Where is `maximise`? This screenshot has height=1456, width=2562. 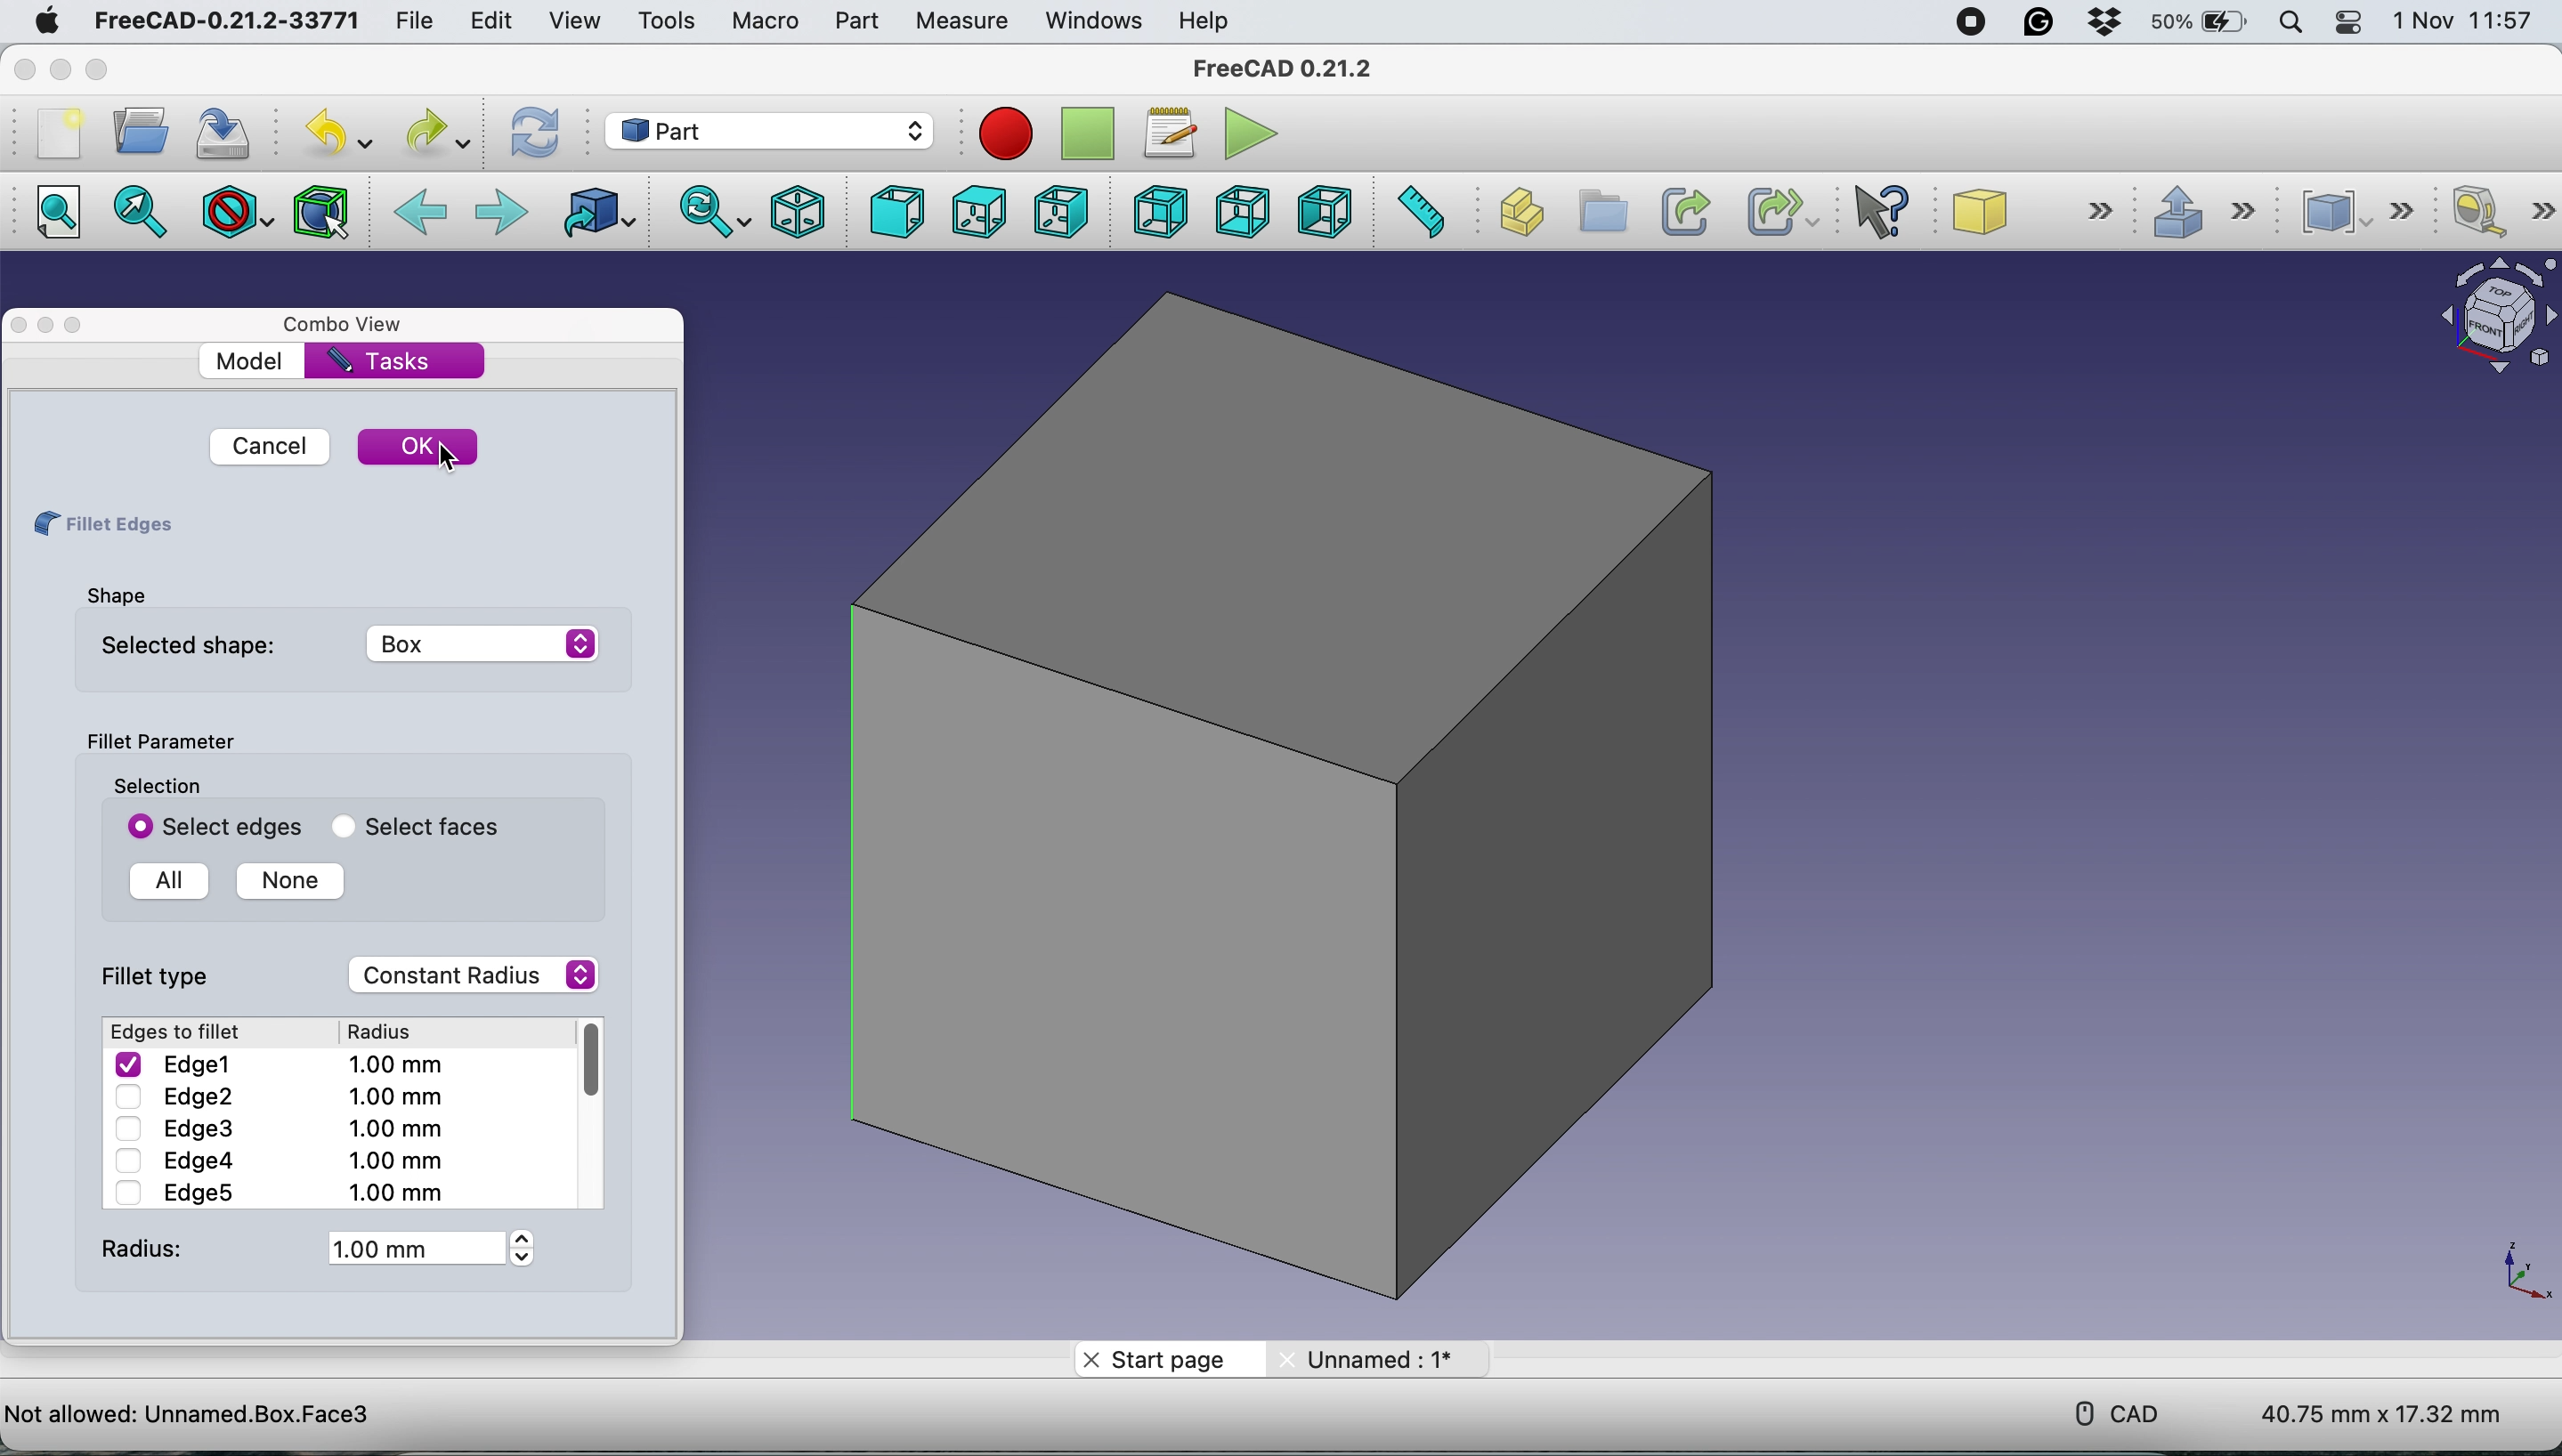 maximise is located at coordinates (97, 68).